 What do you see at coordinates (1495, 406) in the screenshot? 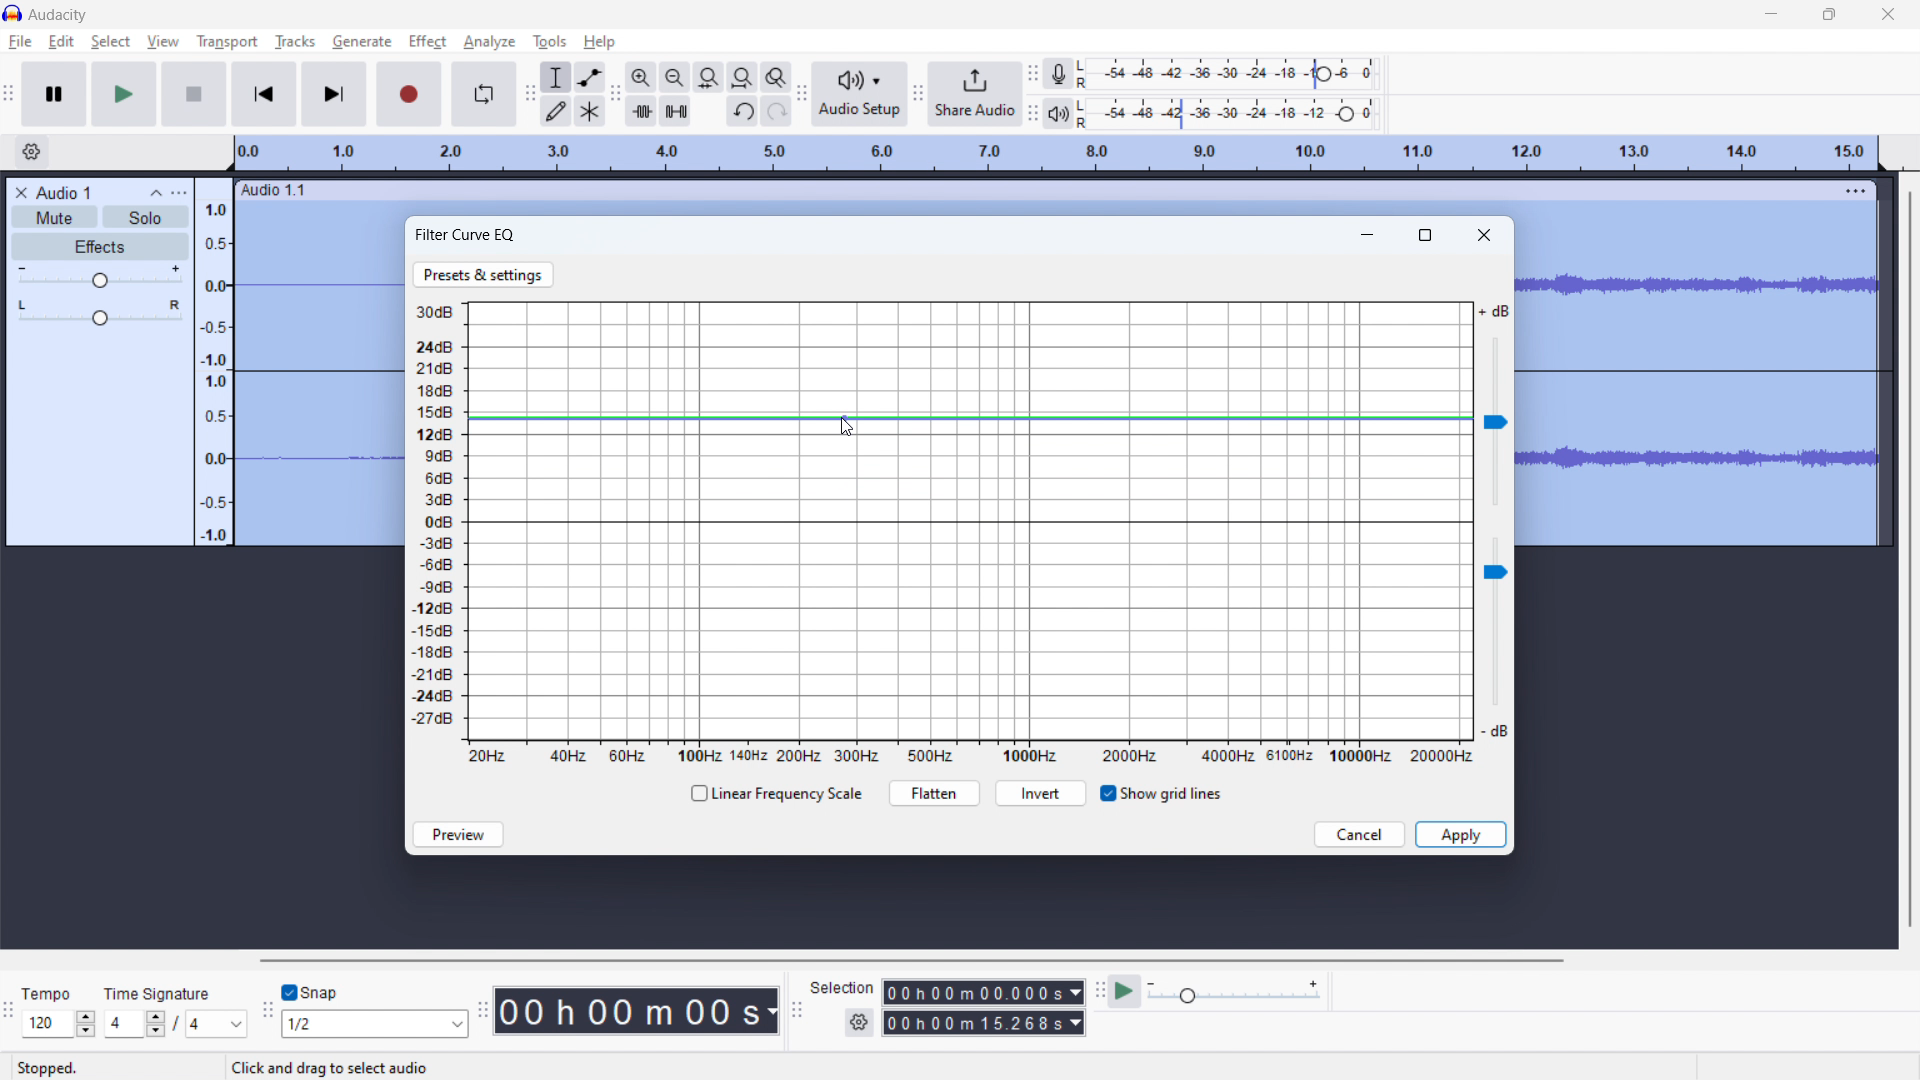
I see `volume slider` at bounding box center [1495, 406].